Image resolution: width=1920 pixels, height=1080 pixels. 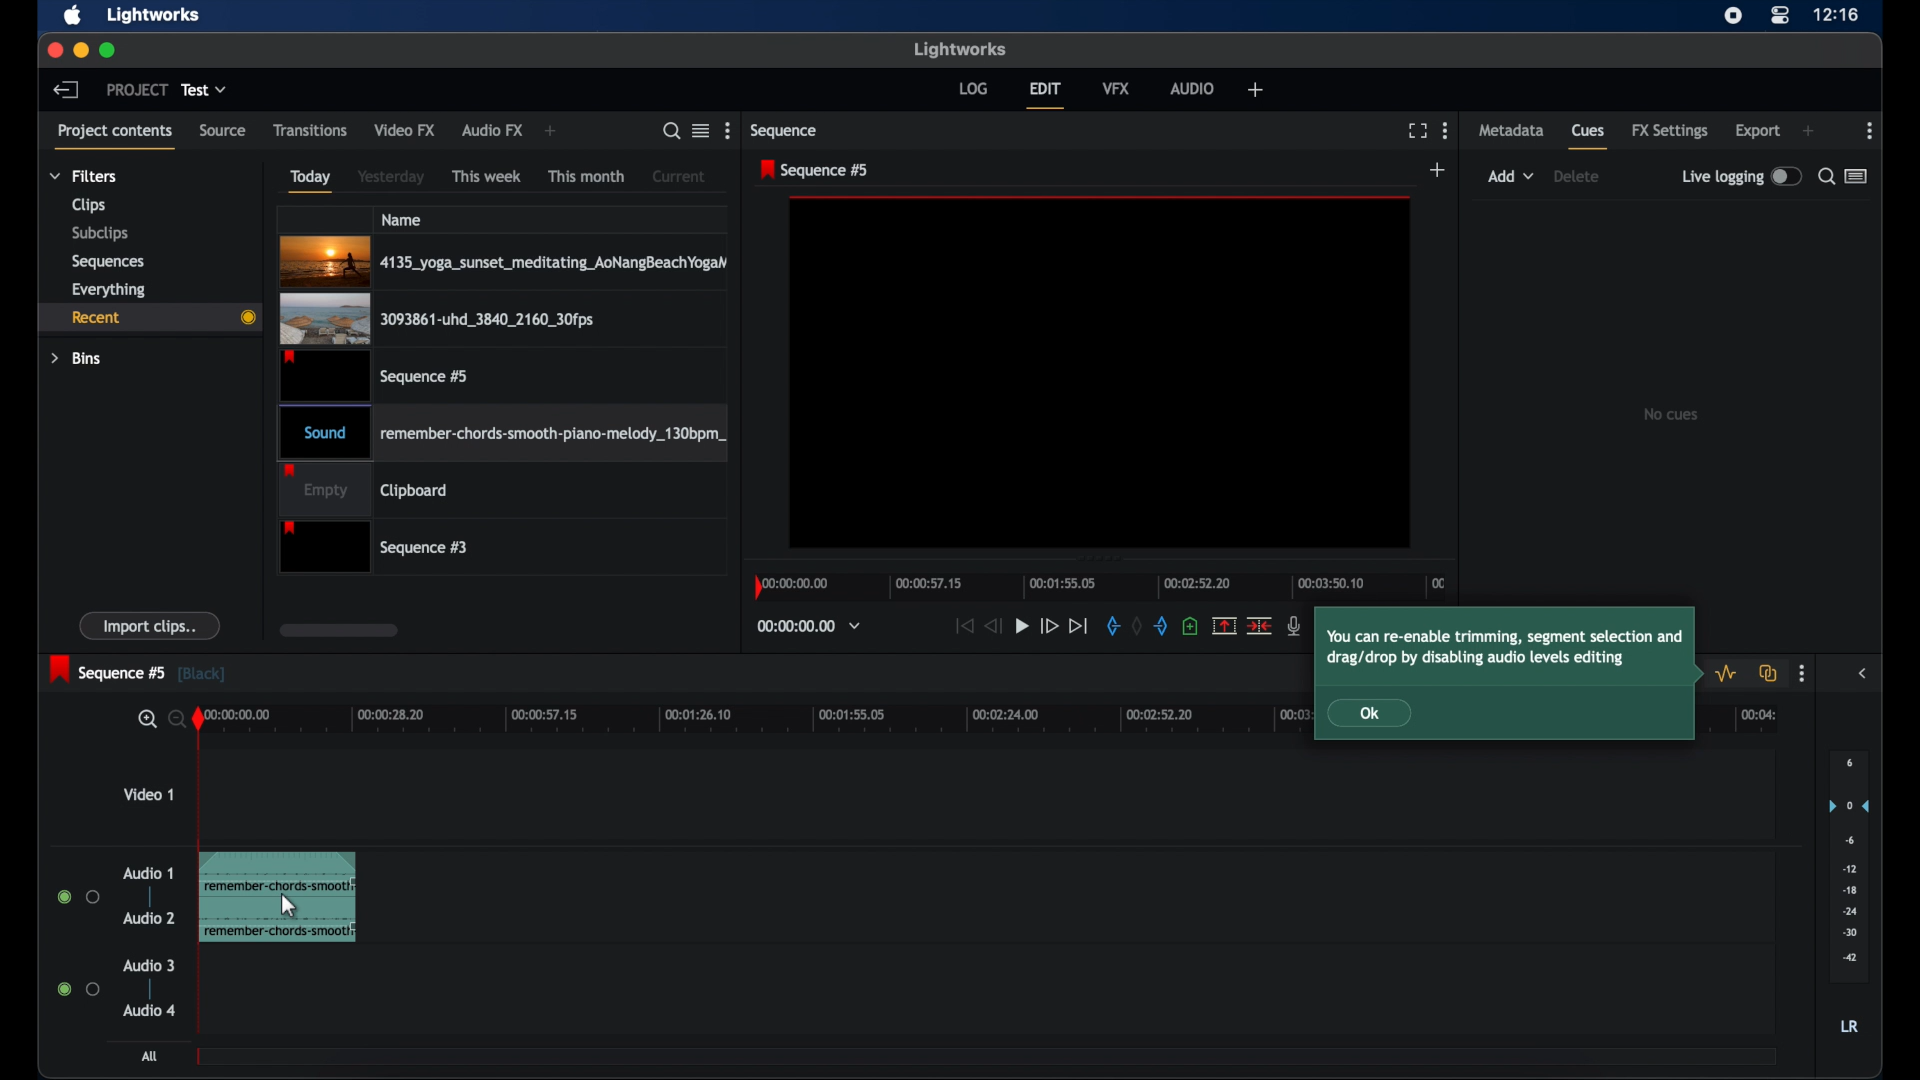 I want to click on playhead, so click(x=198, y=719).